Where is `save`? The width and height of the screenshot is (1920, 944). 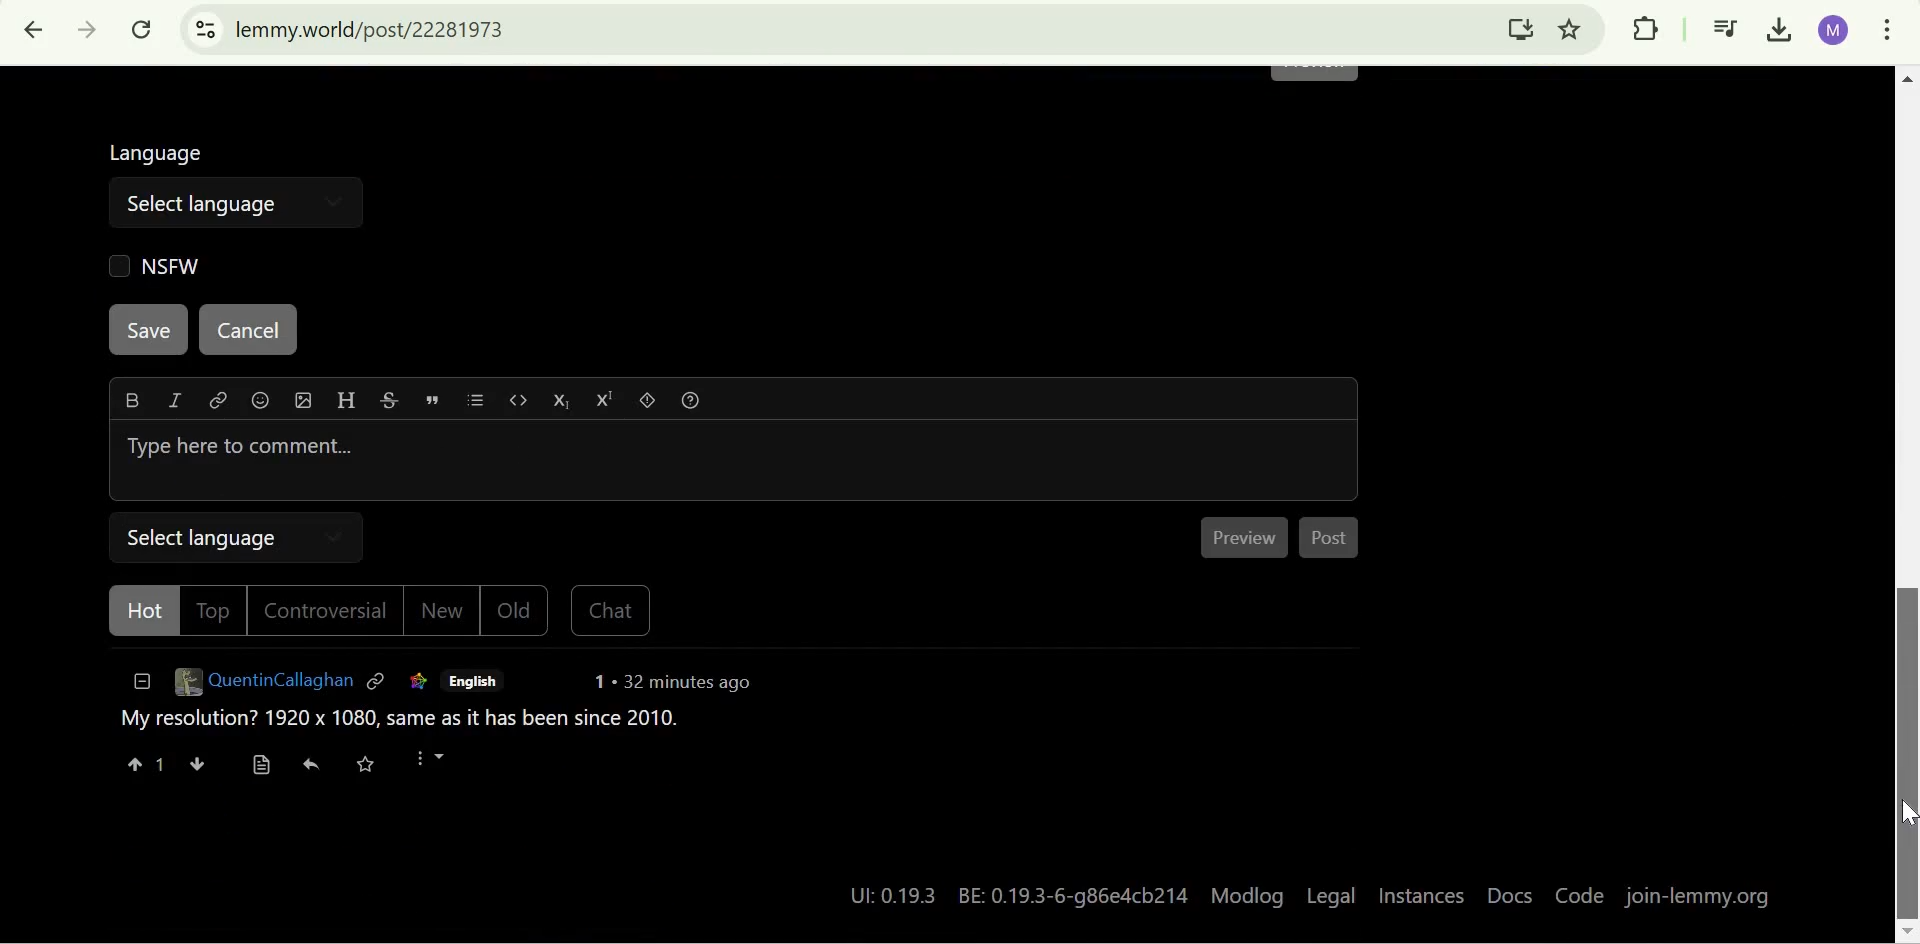 save is located at coordinates (1898, 813).